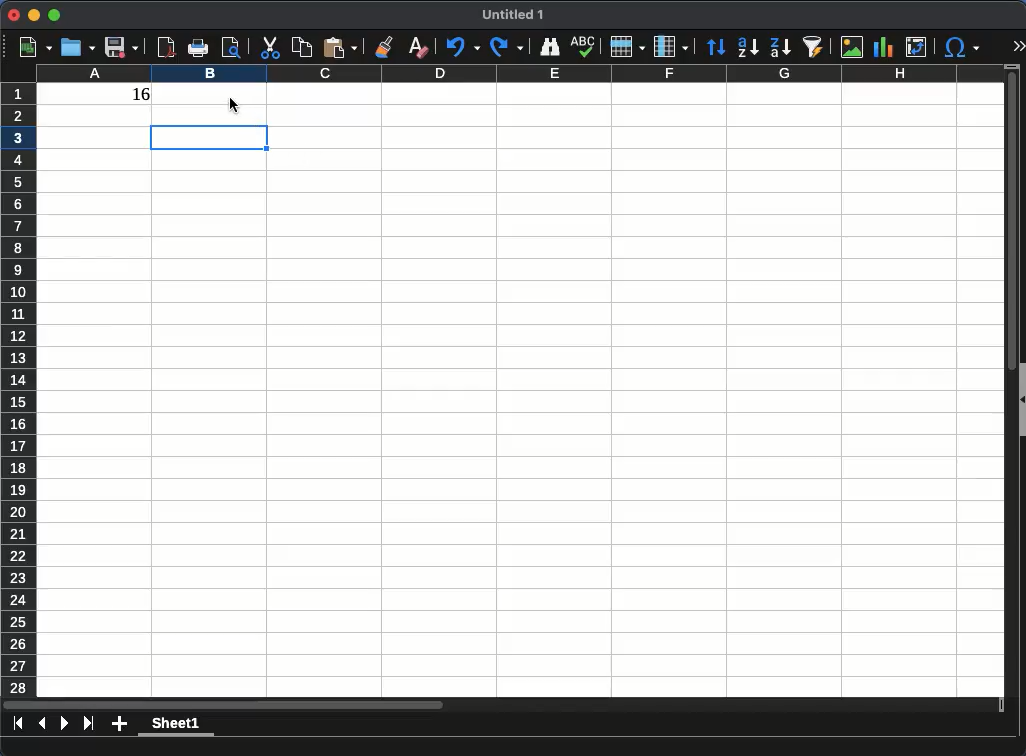  I want to click on copy, so click(301, 47).